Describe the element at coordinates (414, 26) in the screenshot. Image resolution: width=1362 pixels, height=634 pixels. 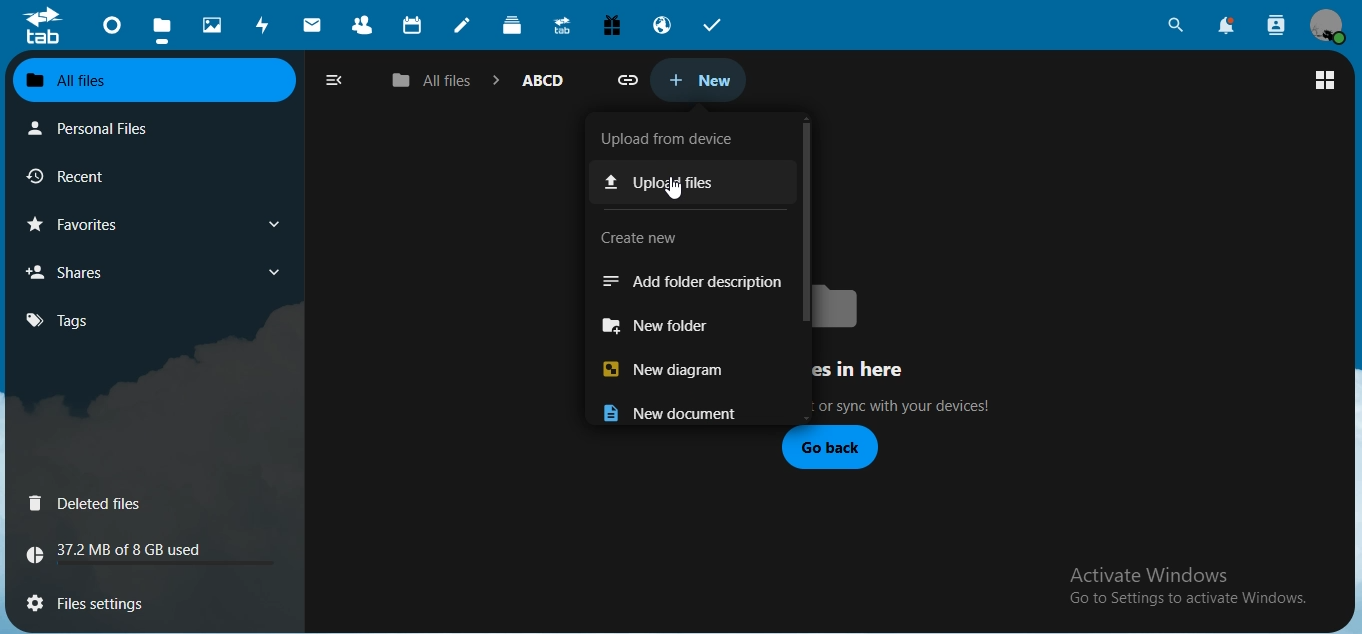
I see `calendar` at that location.